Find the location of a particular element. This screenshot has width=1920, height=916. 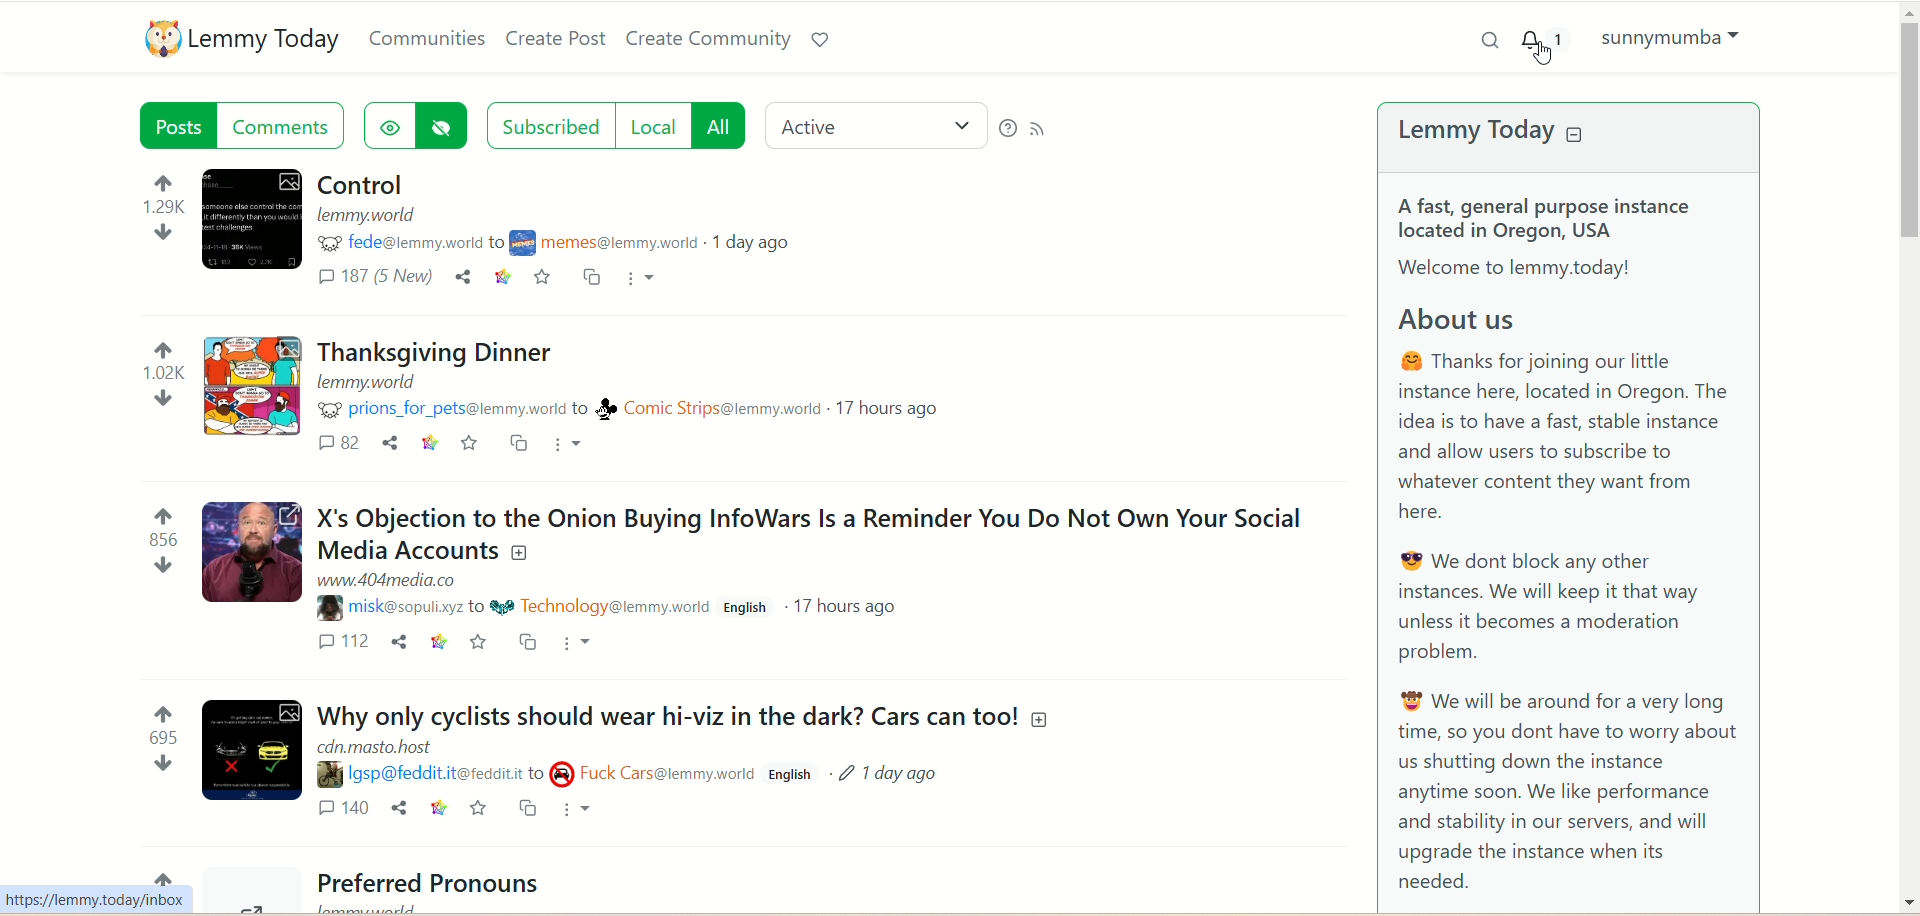

search is located at coordinates (1473, 41).